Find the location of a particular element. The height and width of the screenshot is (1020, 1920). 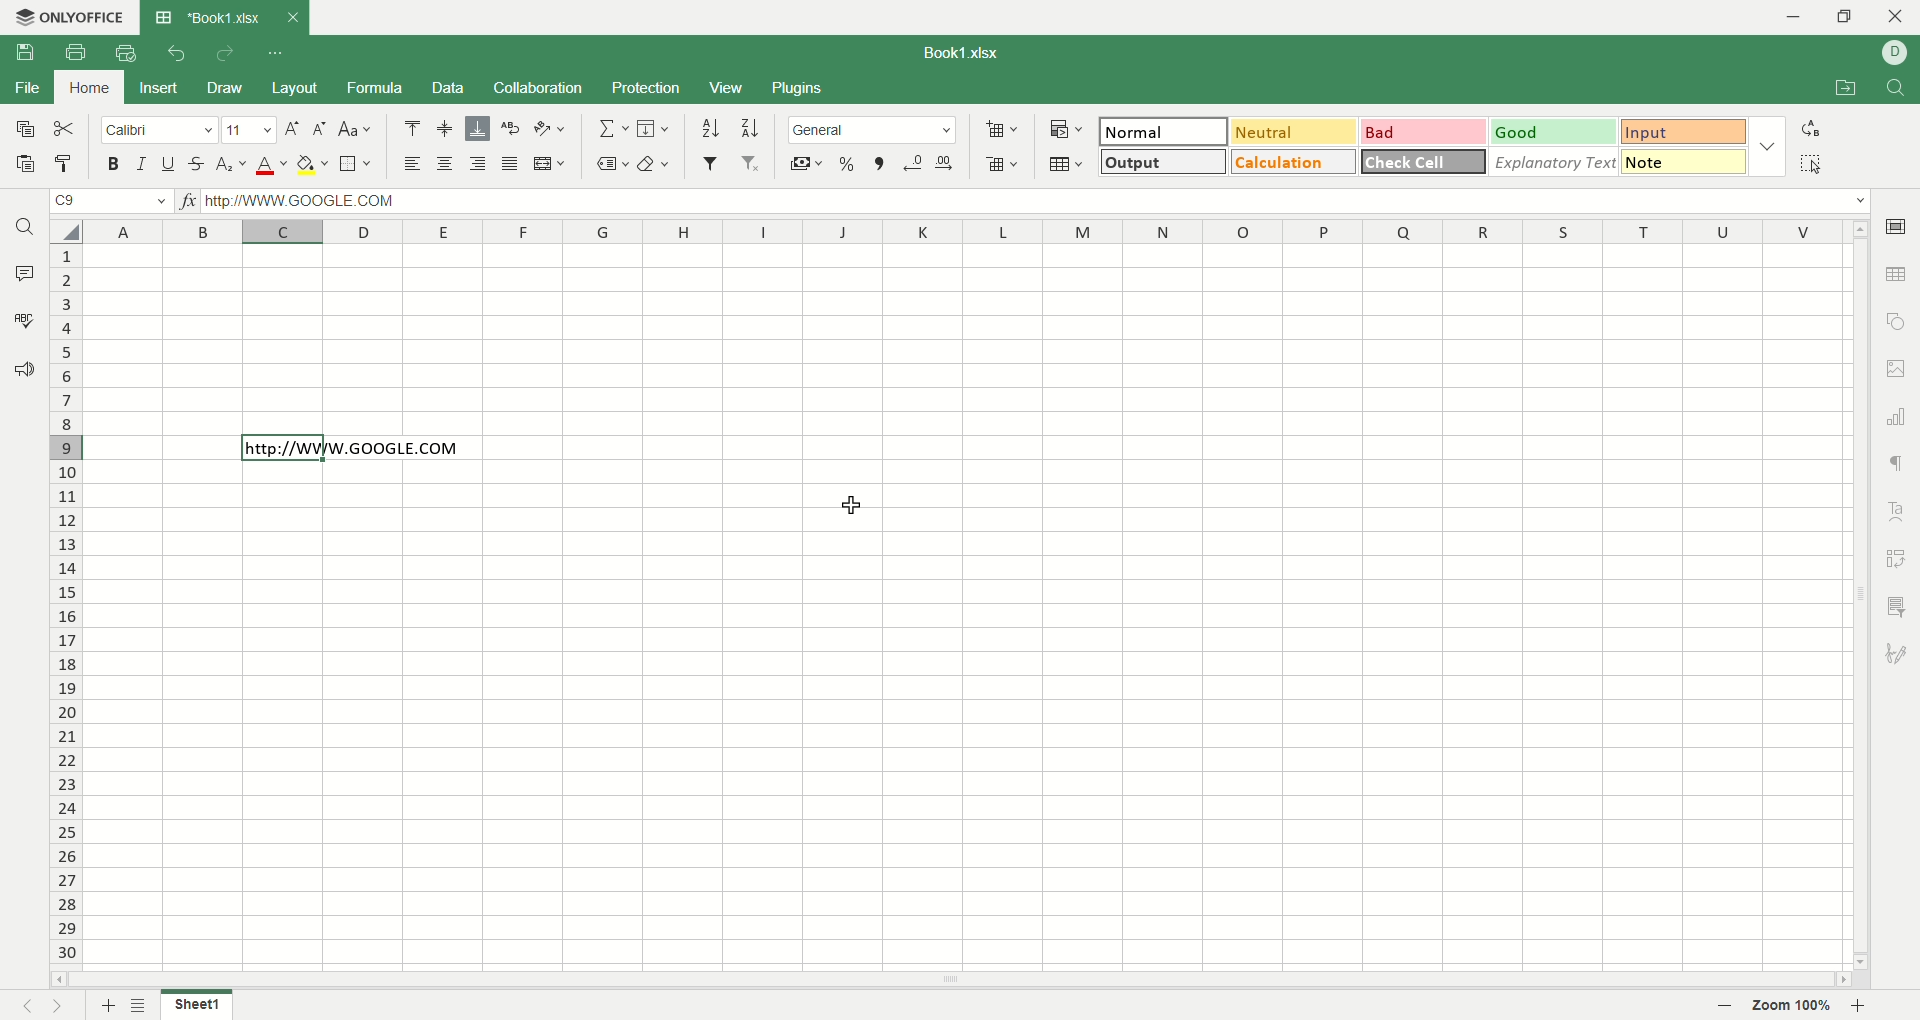

zoom out is located at coordinates (1726, 1006).